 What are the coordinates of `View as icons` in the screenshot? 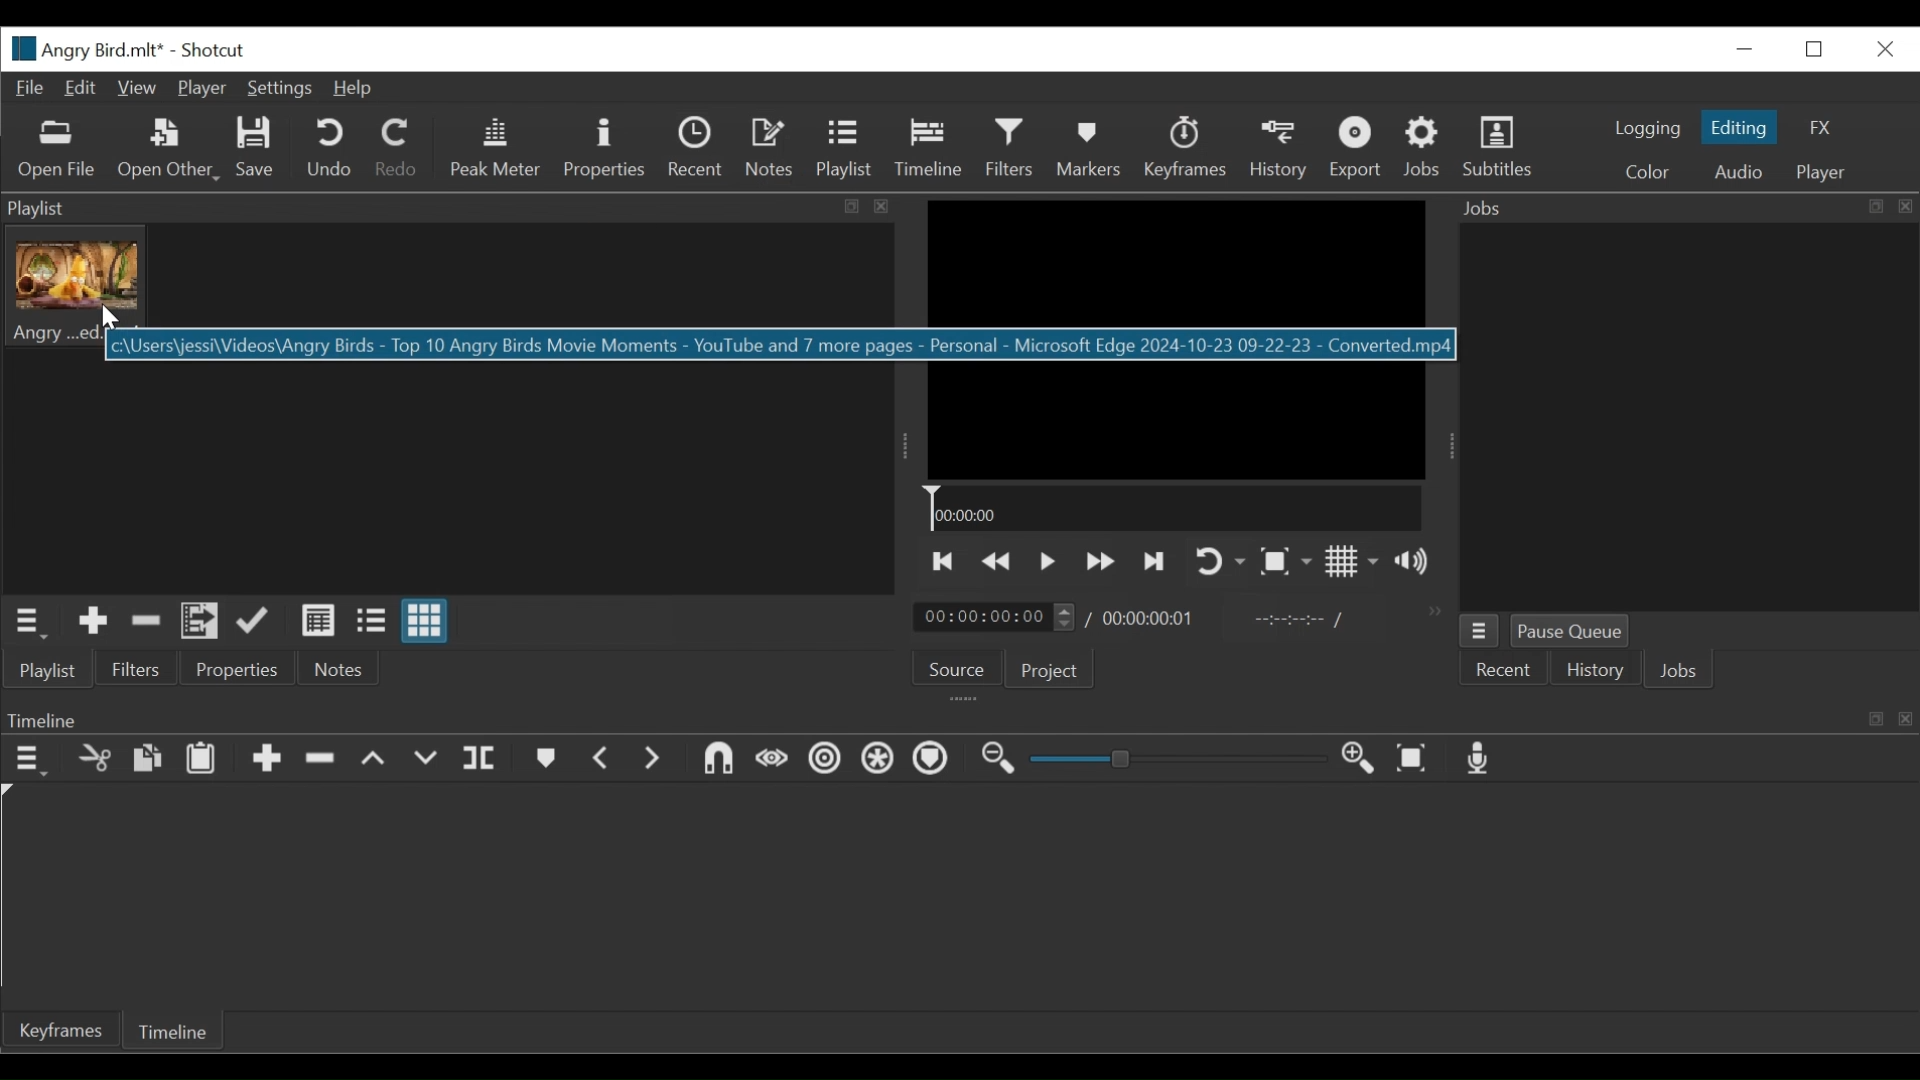 It's located at (425, 622).